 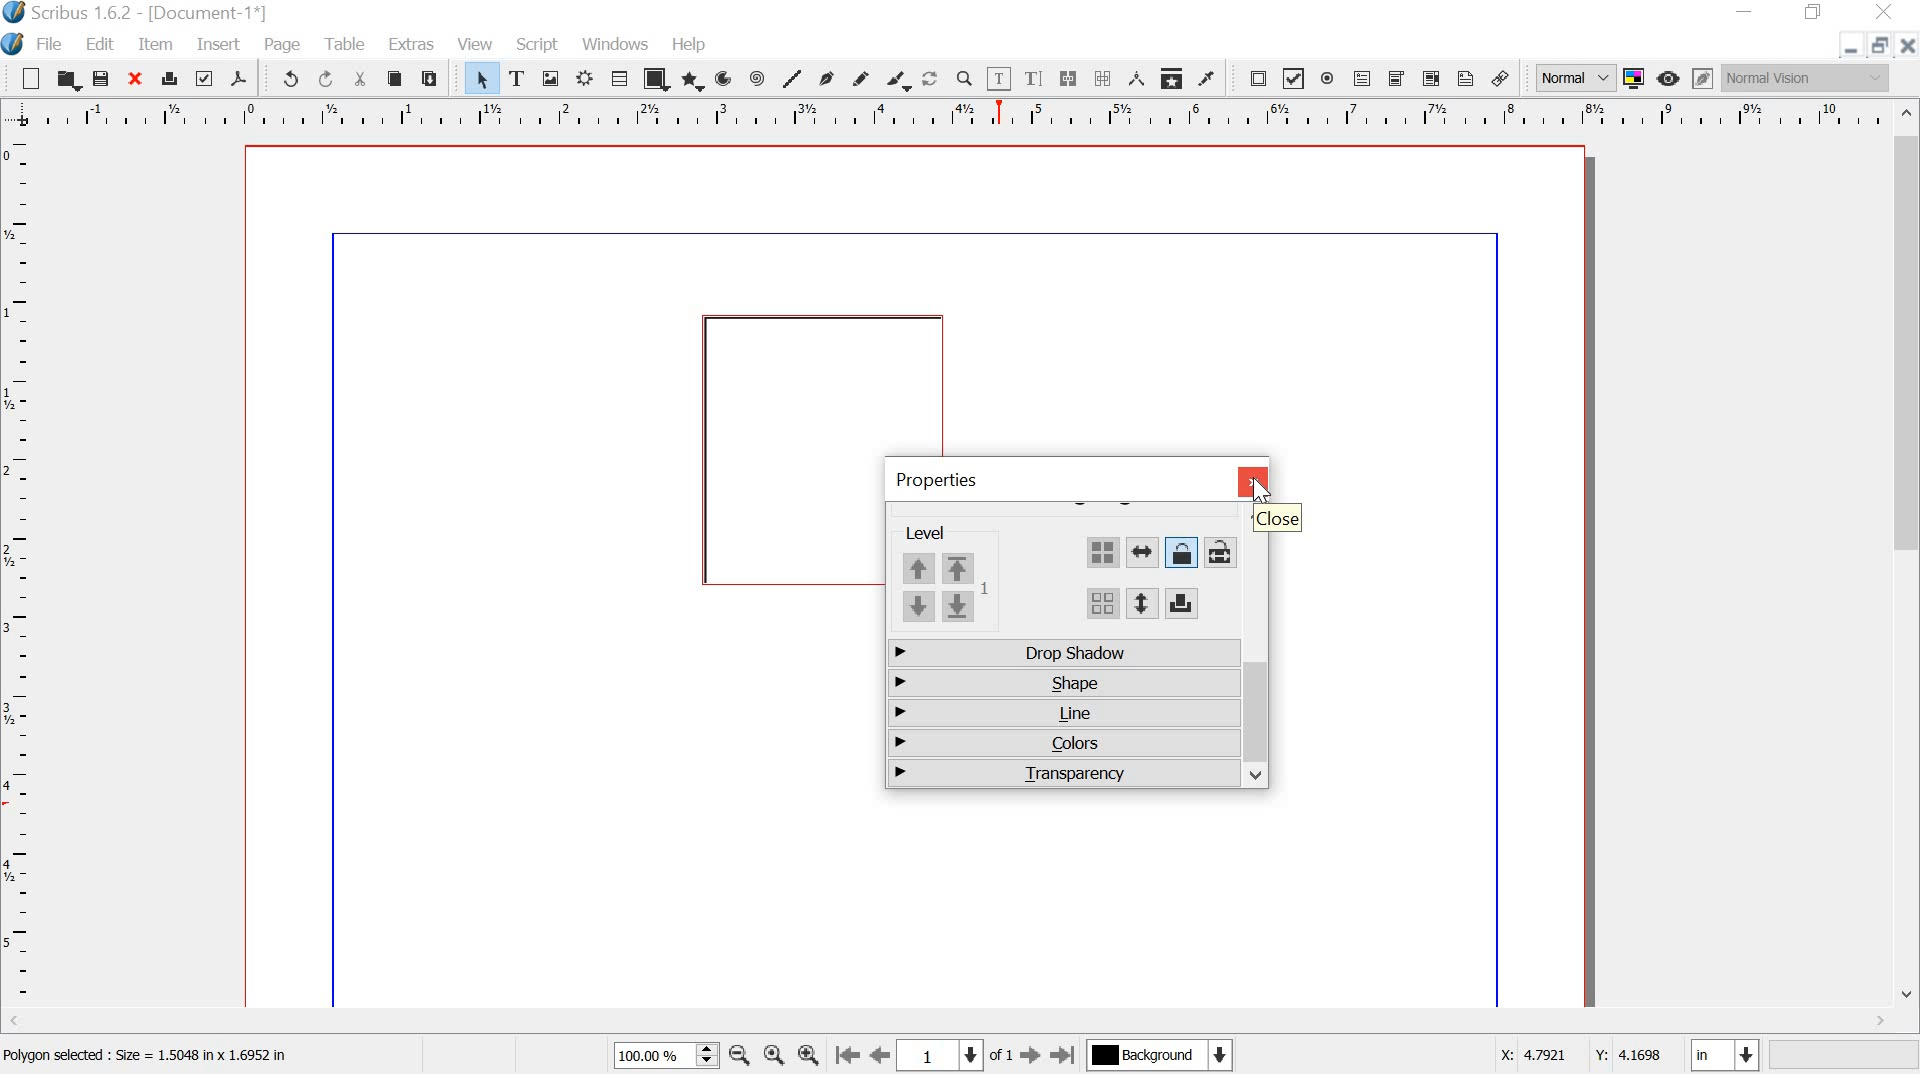 What do you see at coordinates (1670, 78) in the screenshot?
I see `preview mode` at bounding box center [1670, 78].